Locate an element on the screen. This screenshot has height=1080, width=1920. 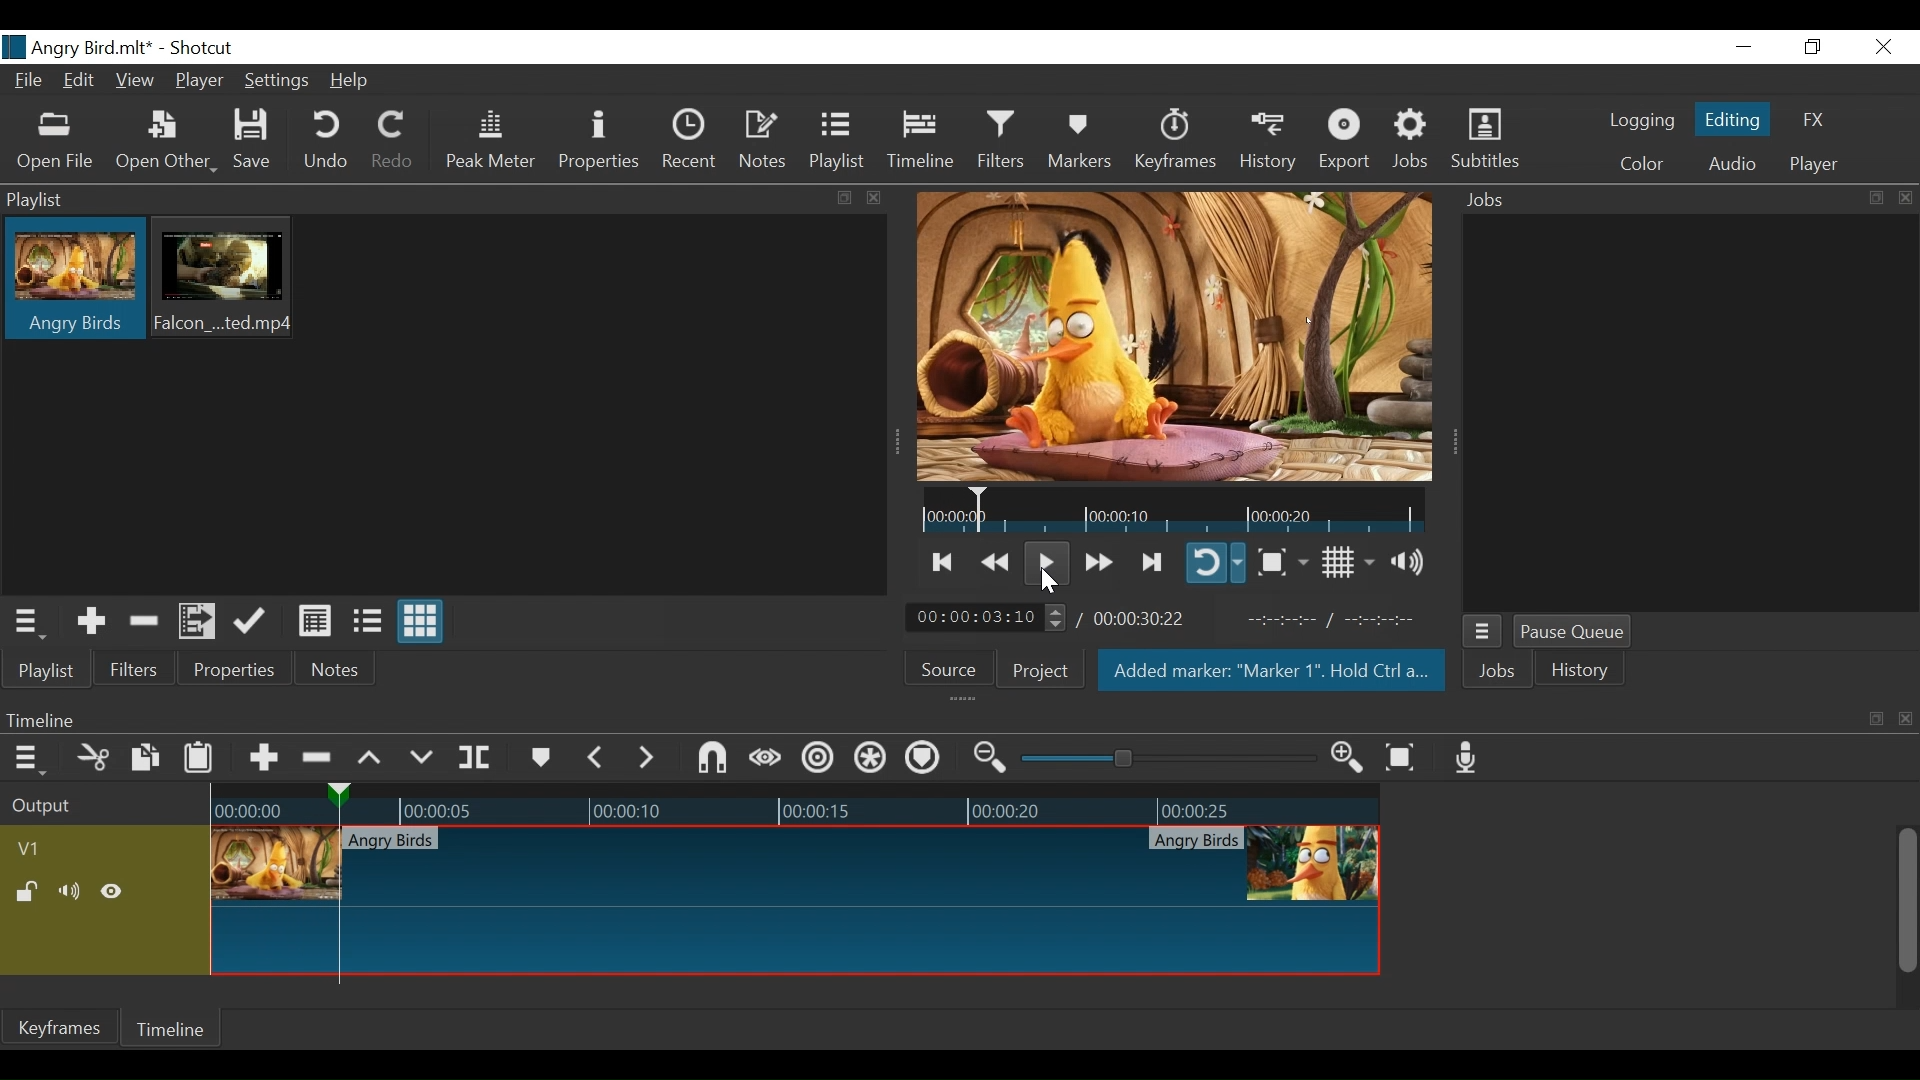
Keyframes is located at coordinates (1175, 141).